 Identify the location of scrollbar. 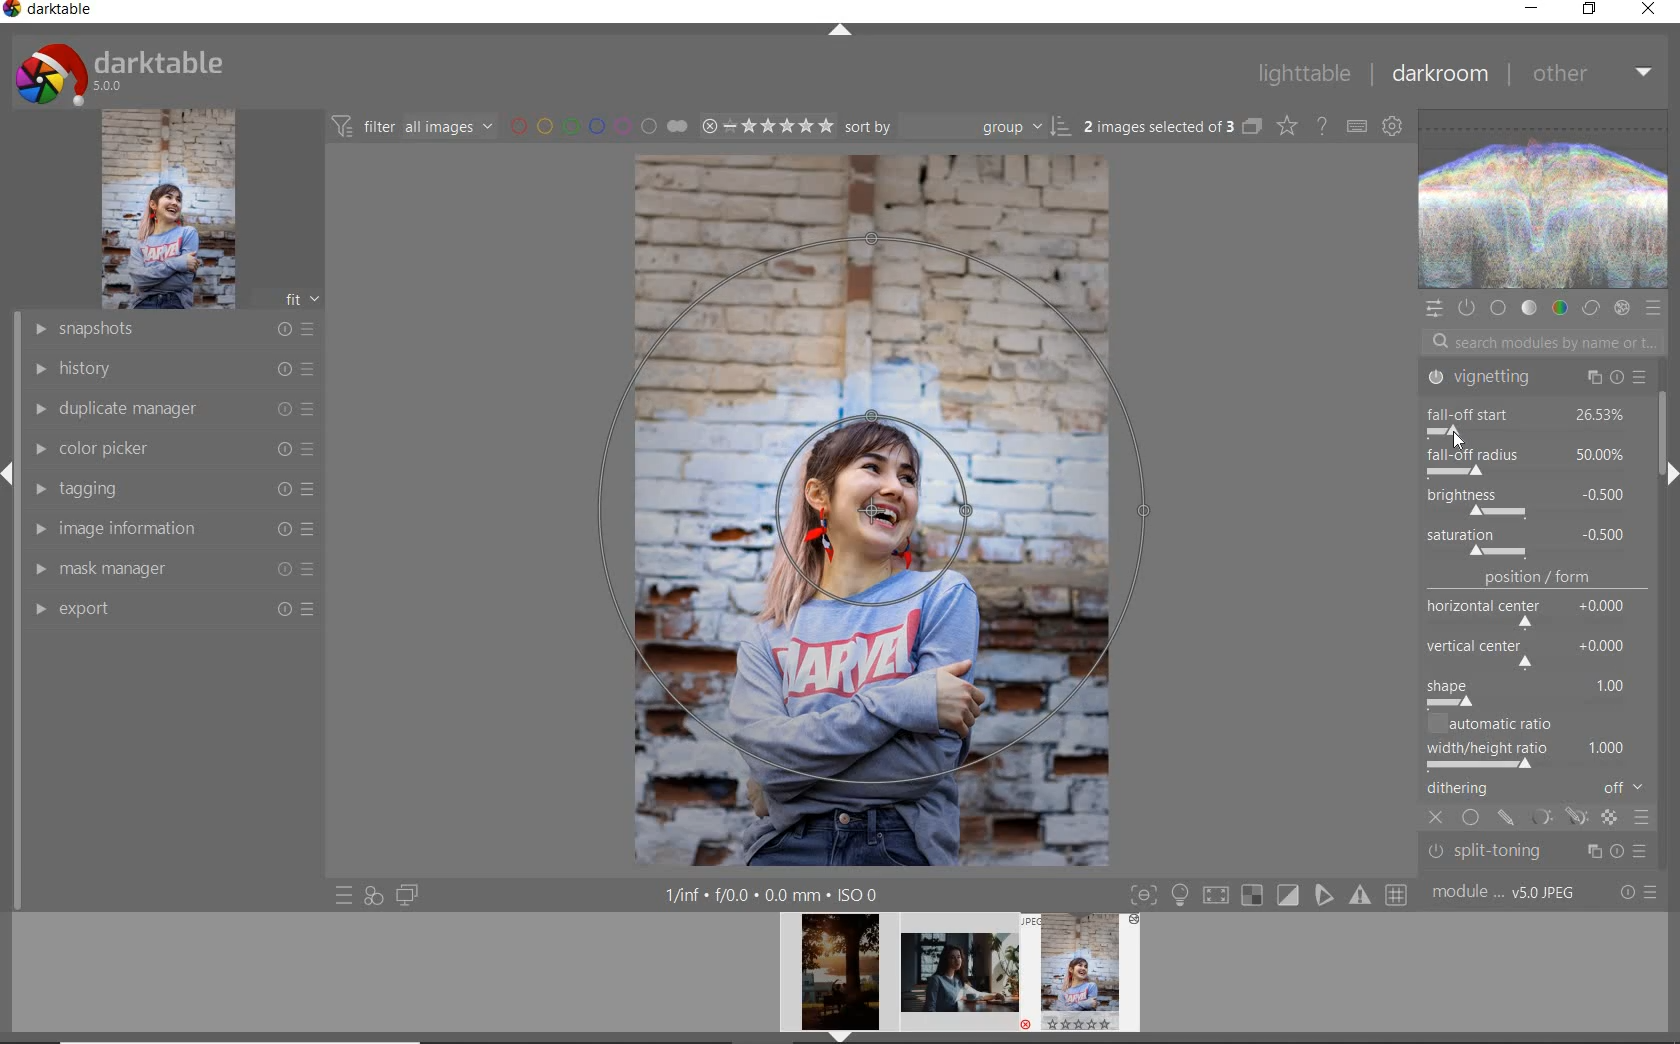
(1669, 424).